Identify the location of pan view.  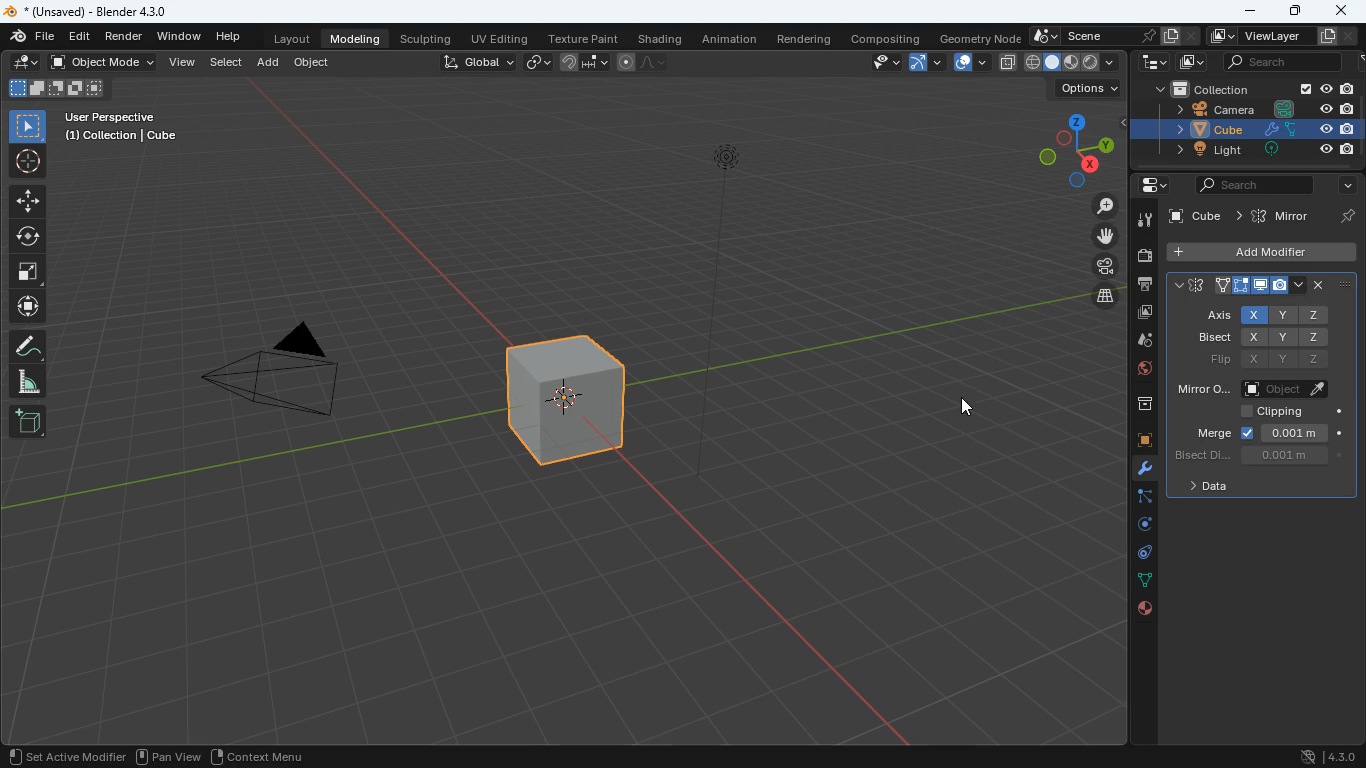
(172, 755).